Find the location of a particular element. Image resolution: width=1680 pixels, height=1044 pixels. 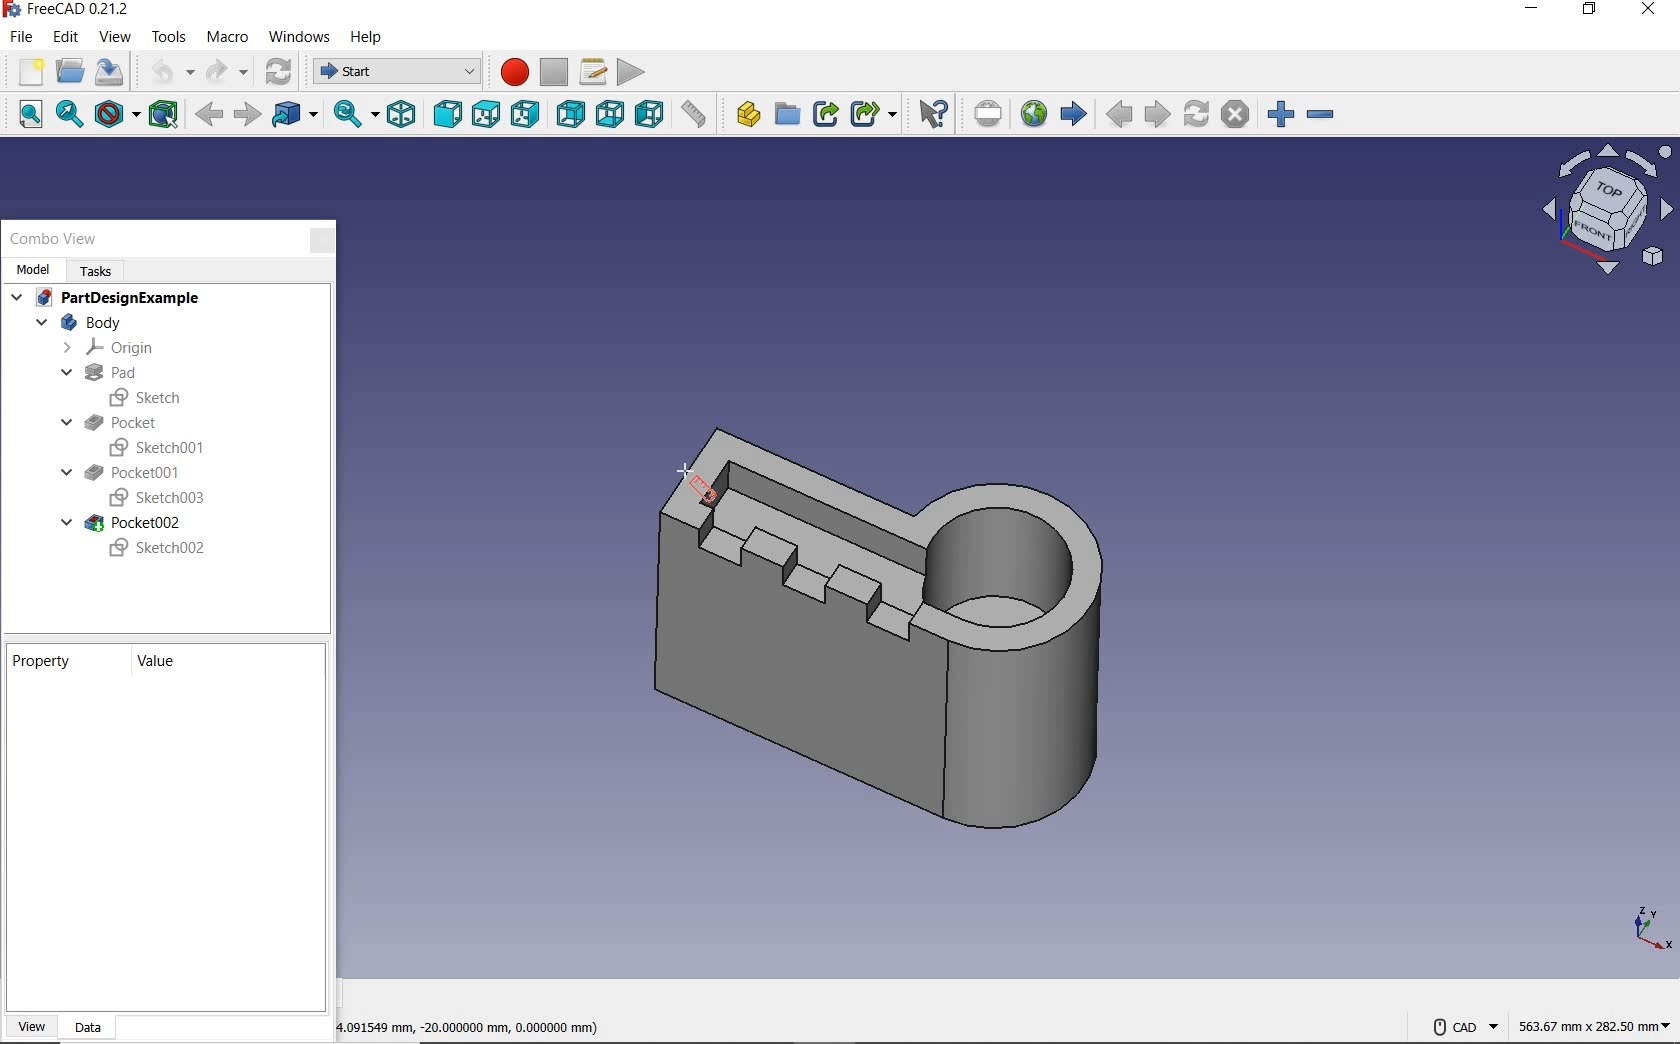

x, y, z  is located at coordinates (1648, 929).